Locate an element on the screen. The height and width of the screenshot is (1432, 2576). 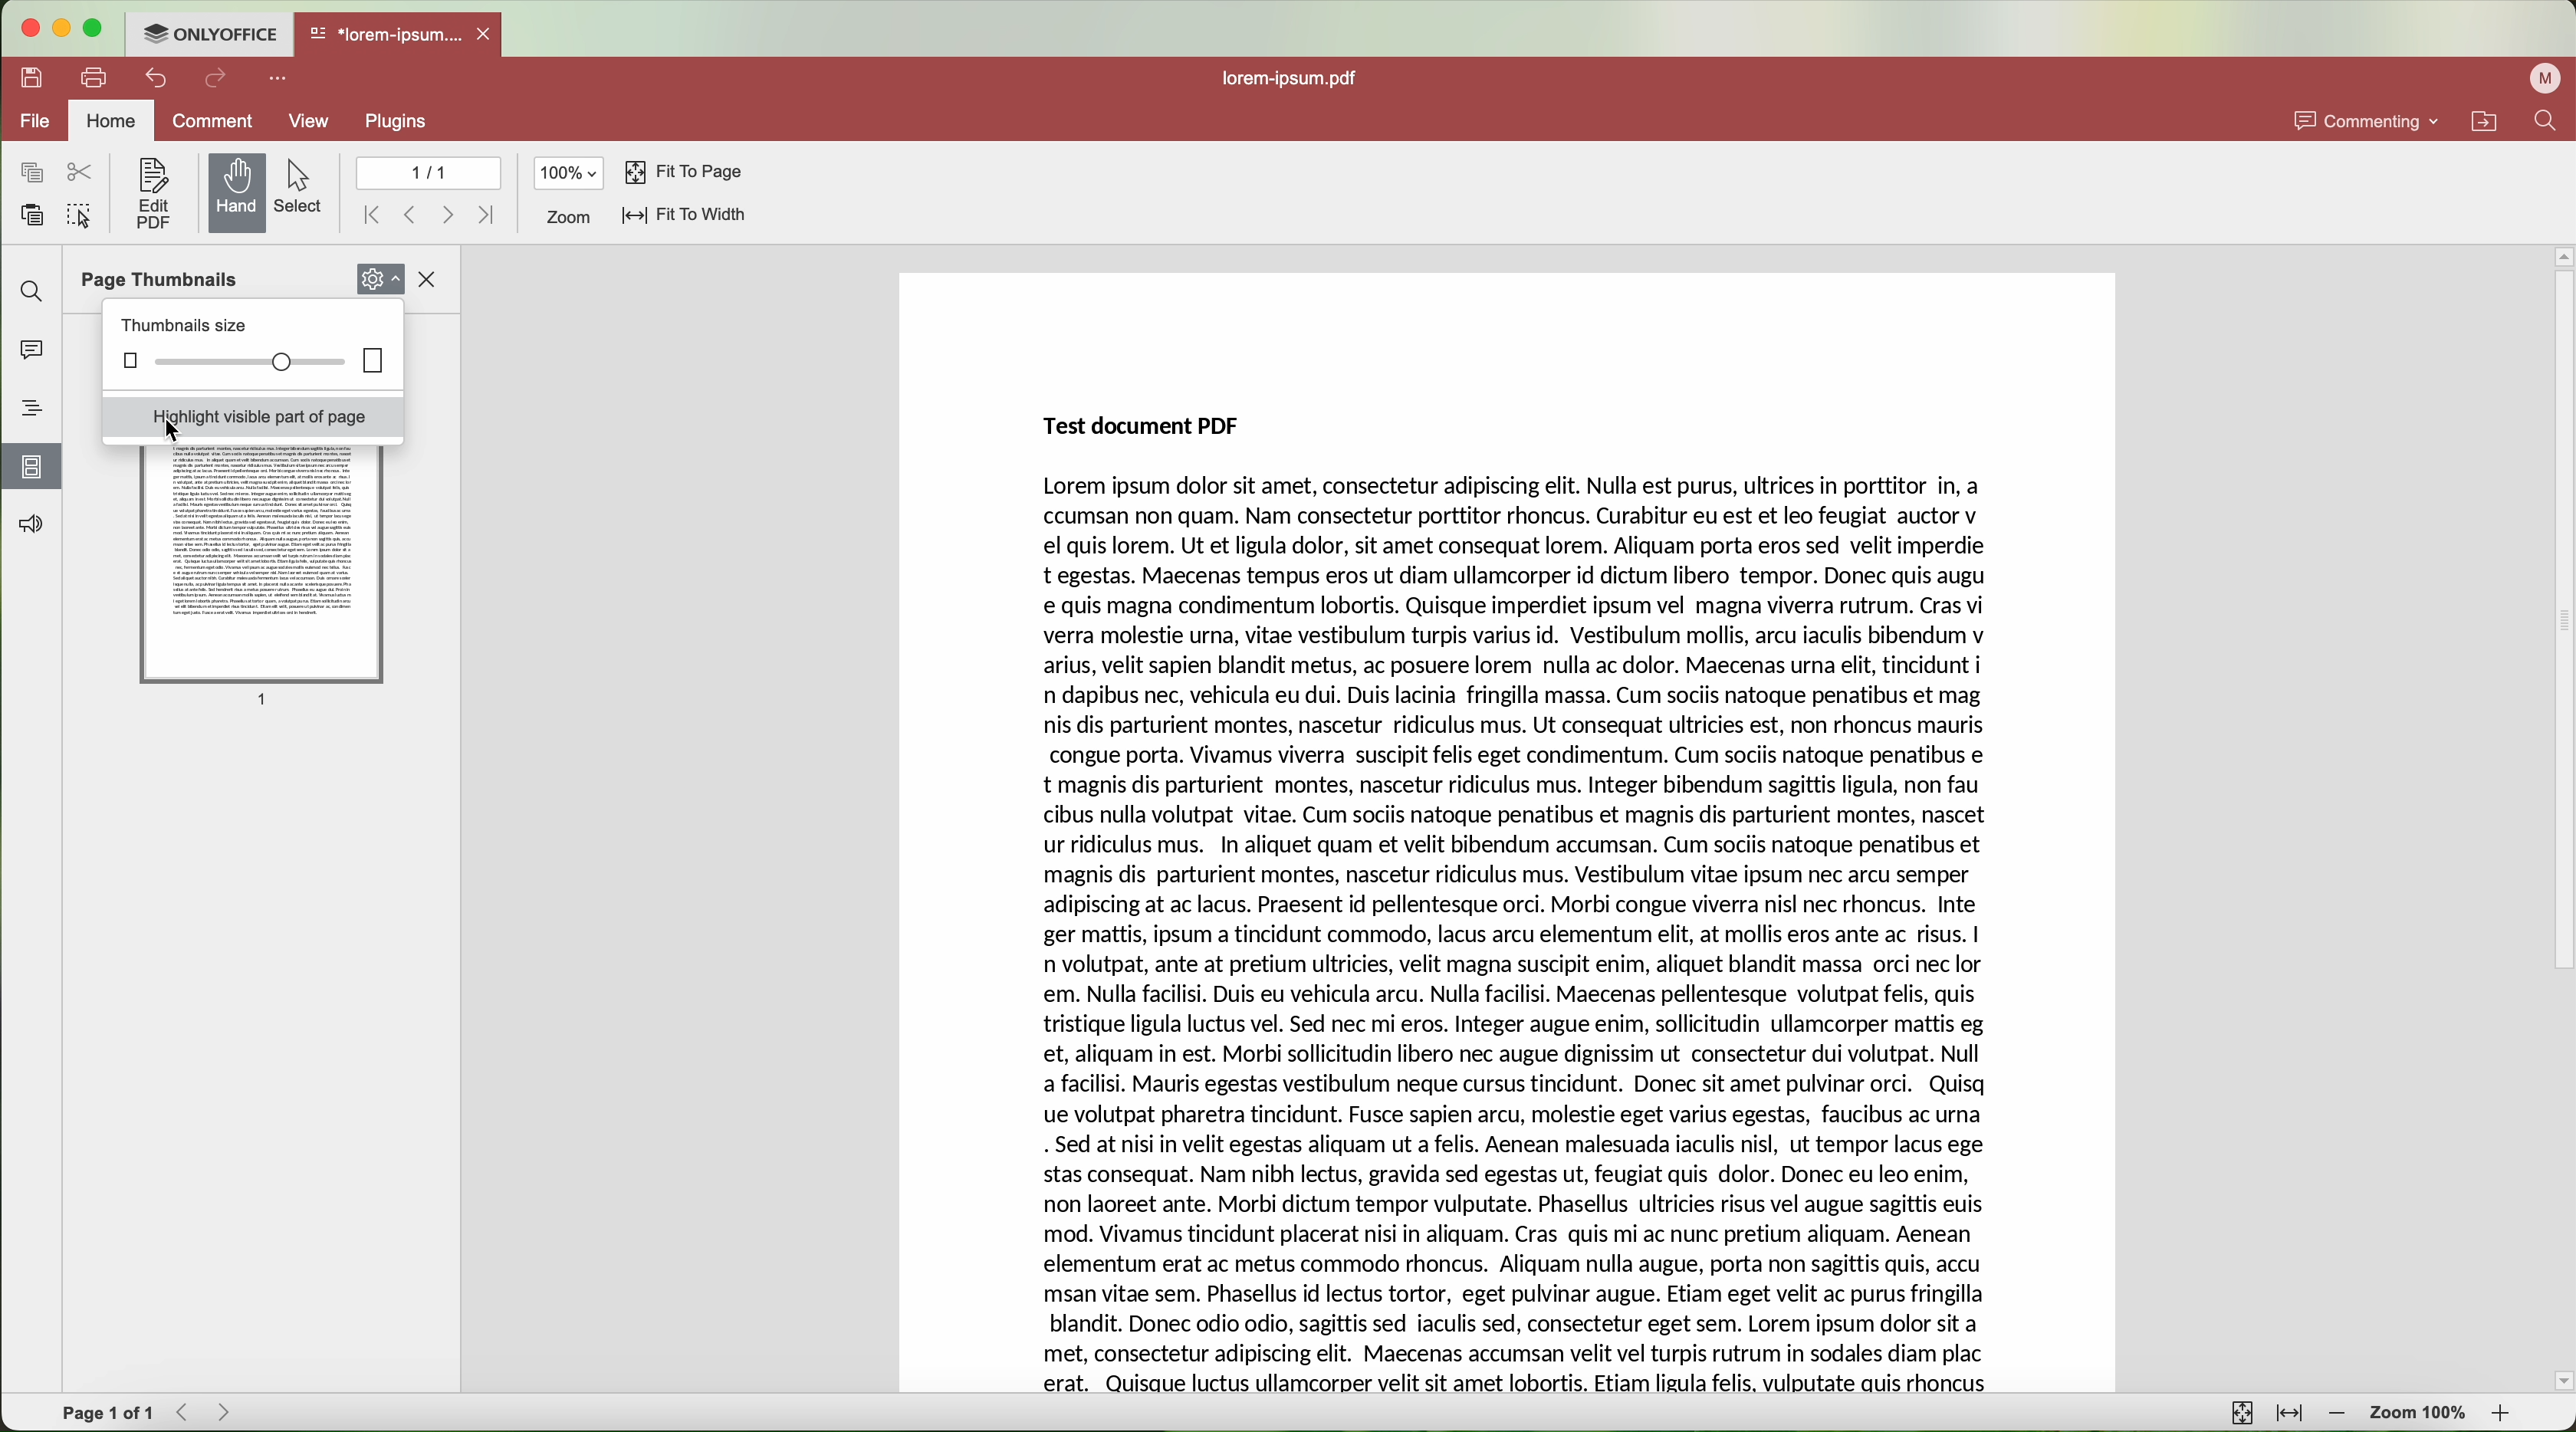
select all is located at coordinates (78, 217).